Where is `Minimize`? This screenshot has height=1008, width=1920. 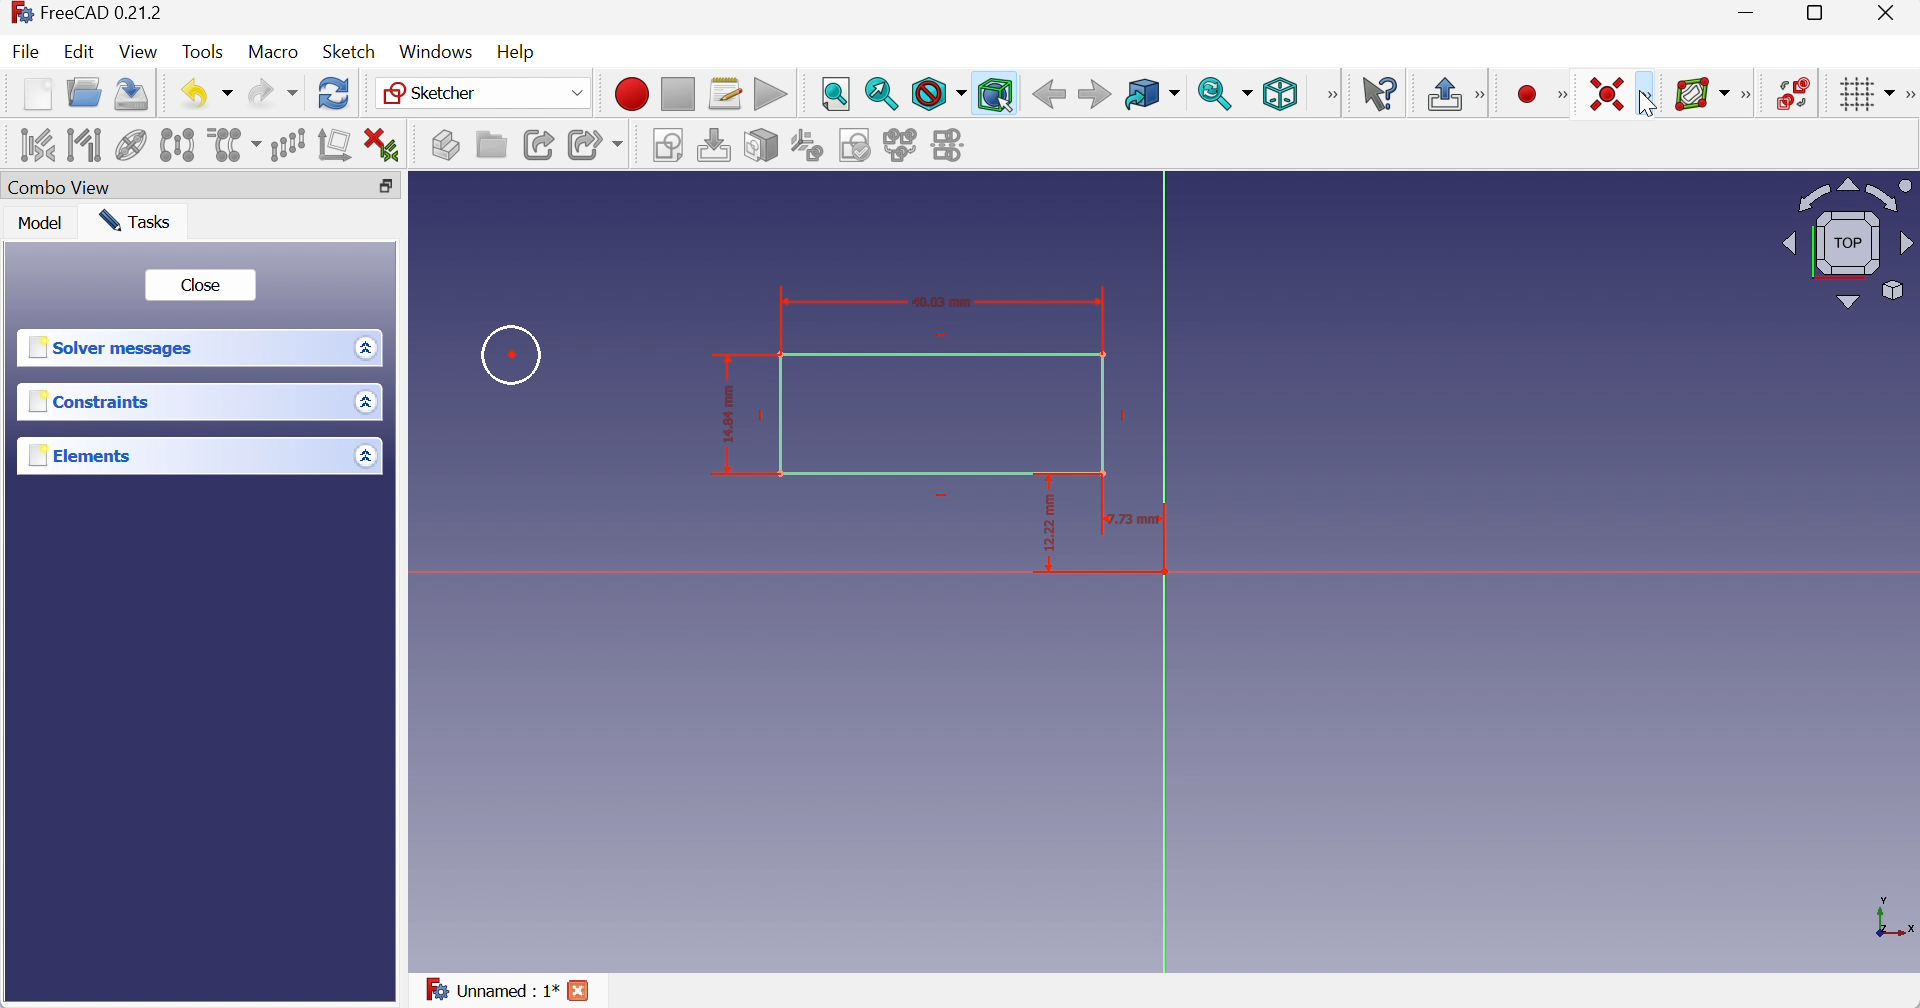
Minimize is located at coordinates (1750, 13).